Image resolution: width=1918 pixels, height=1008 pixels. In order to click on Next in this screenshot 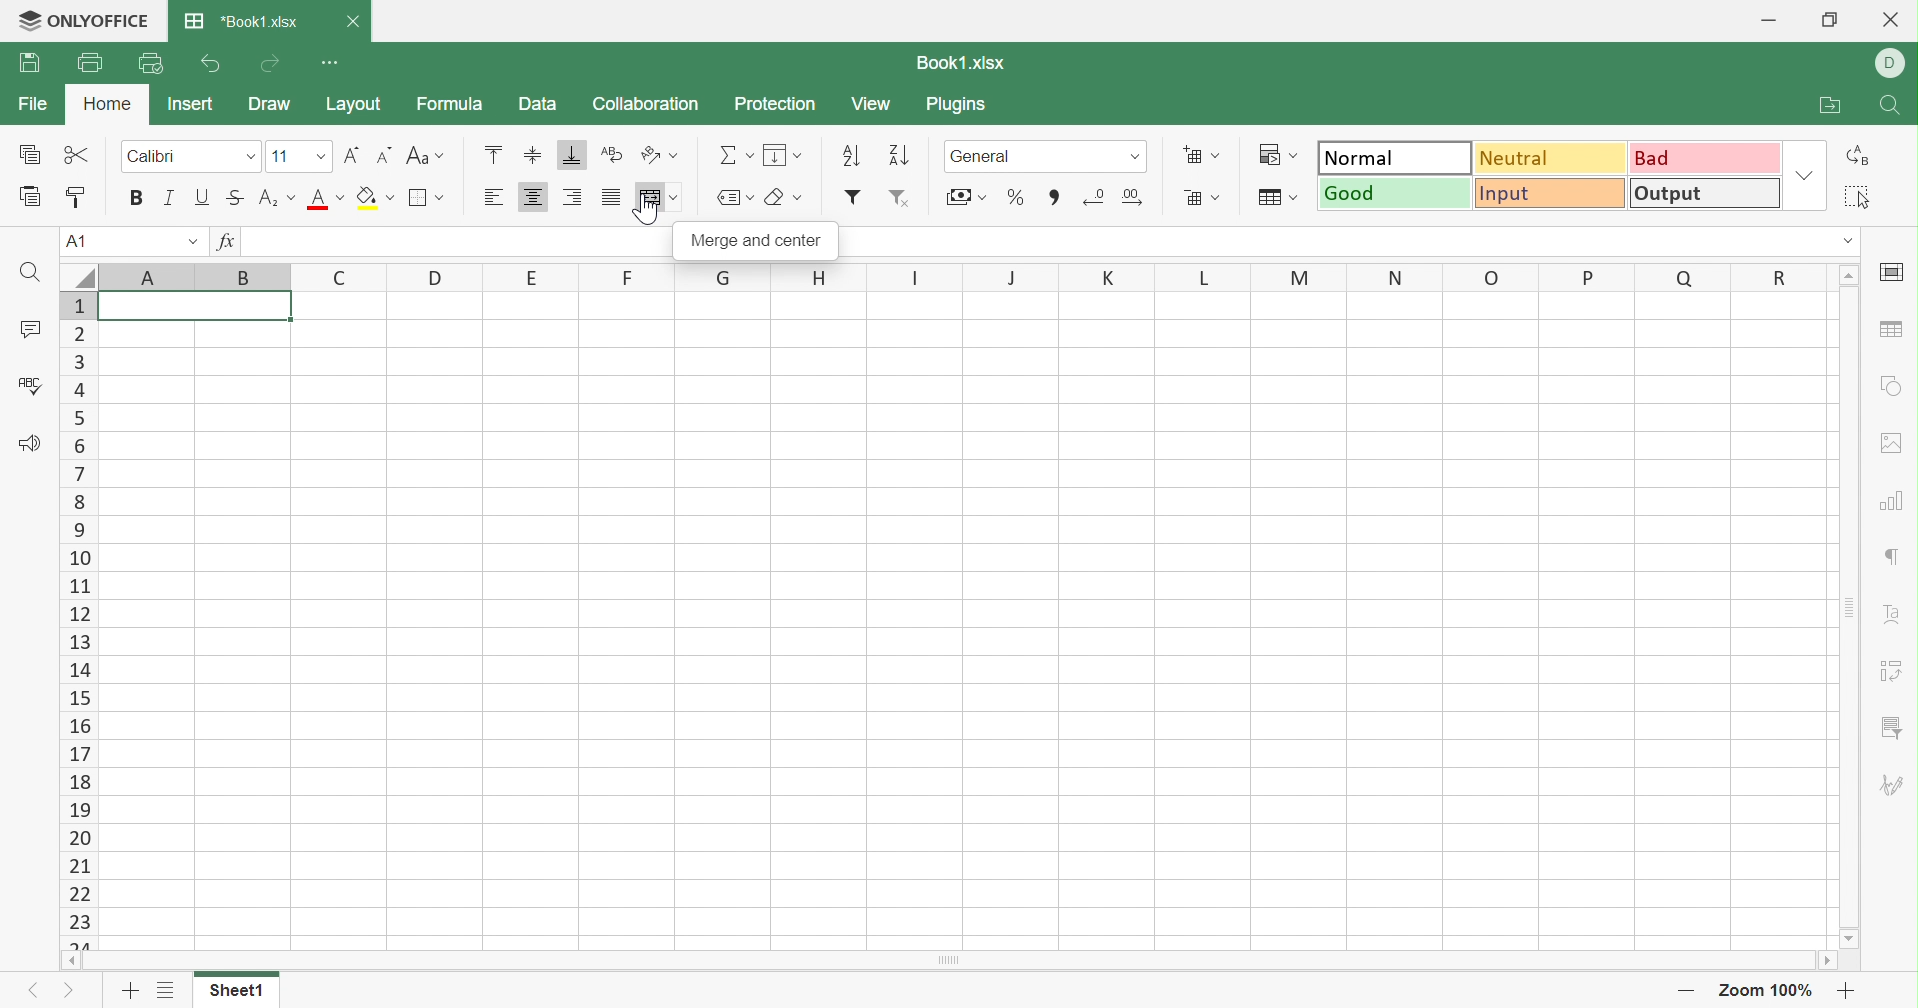, I will do `click(71, 990)`.